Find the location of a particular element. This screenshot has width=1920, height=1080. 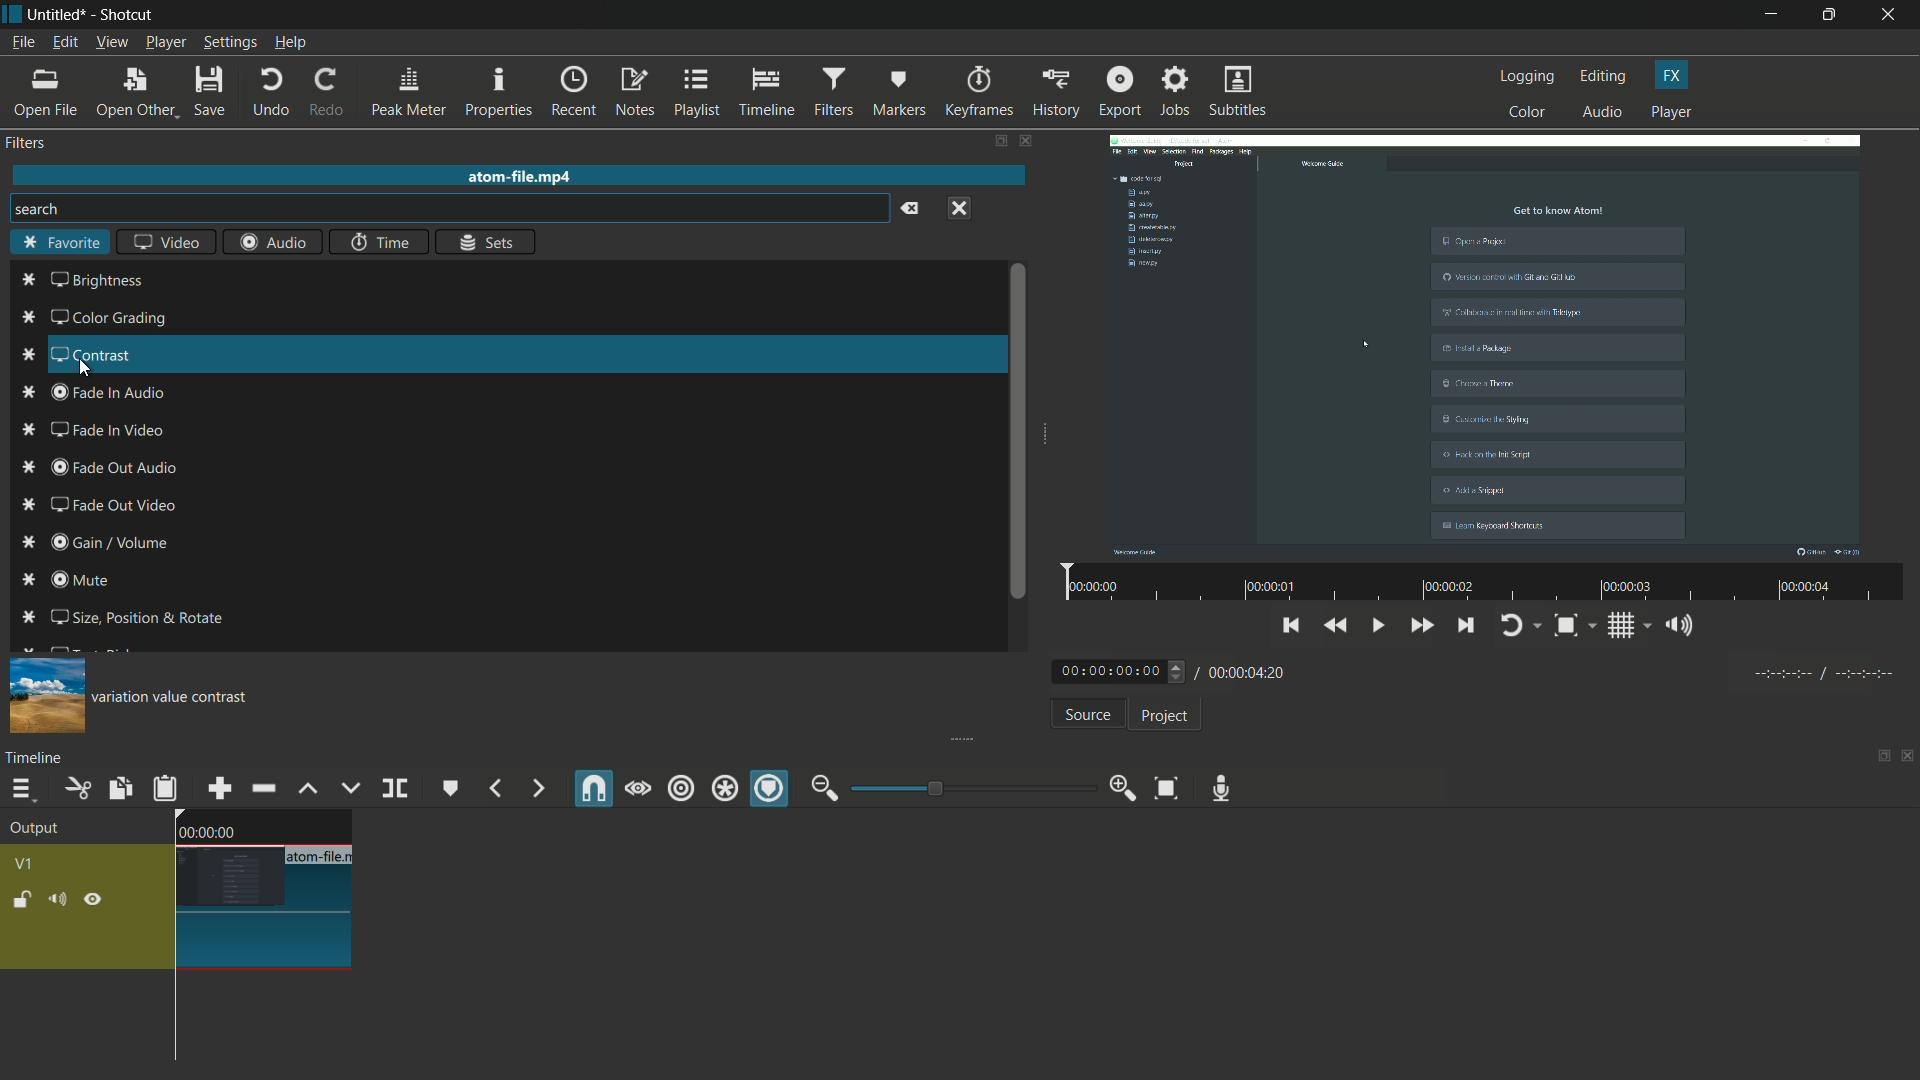

timeline menu is located at coordinates (22, 791).